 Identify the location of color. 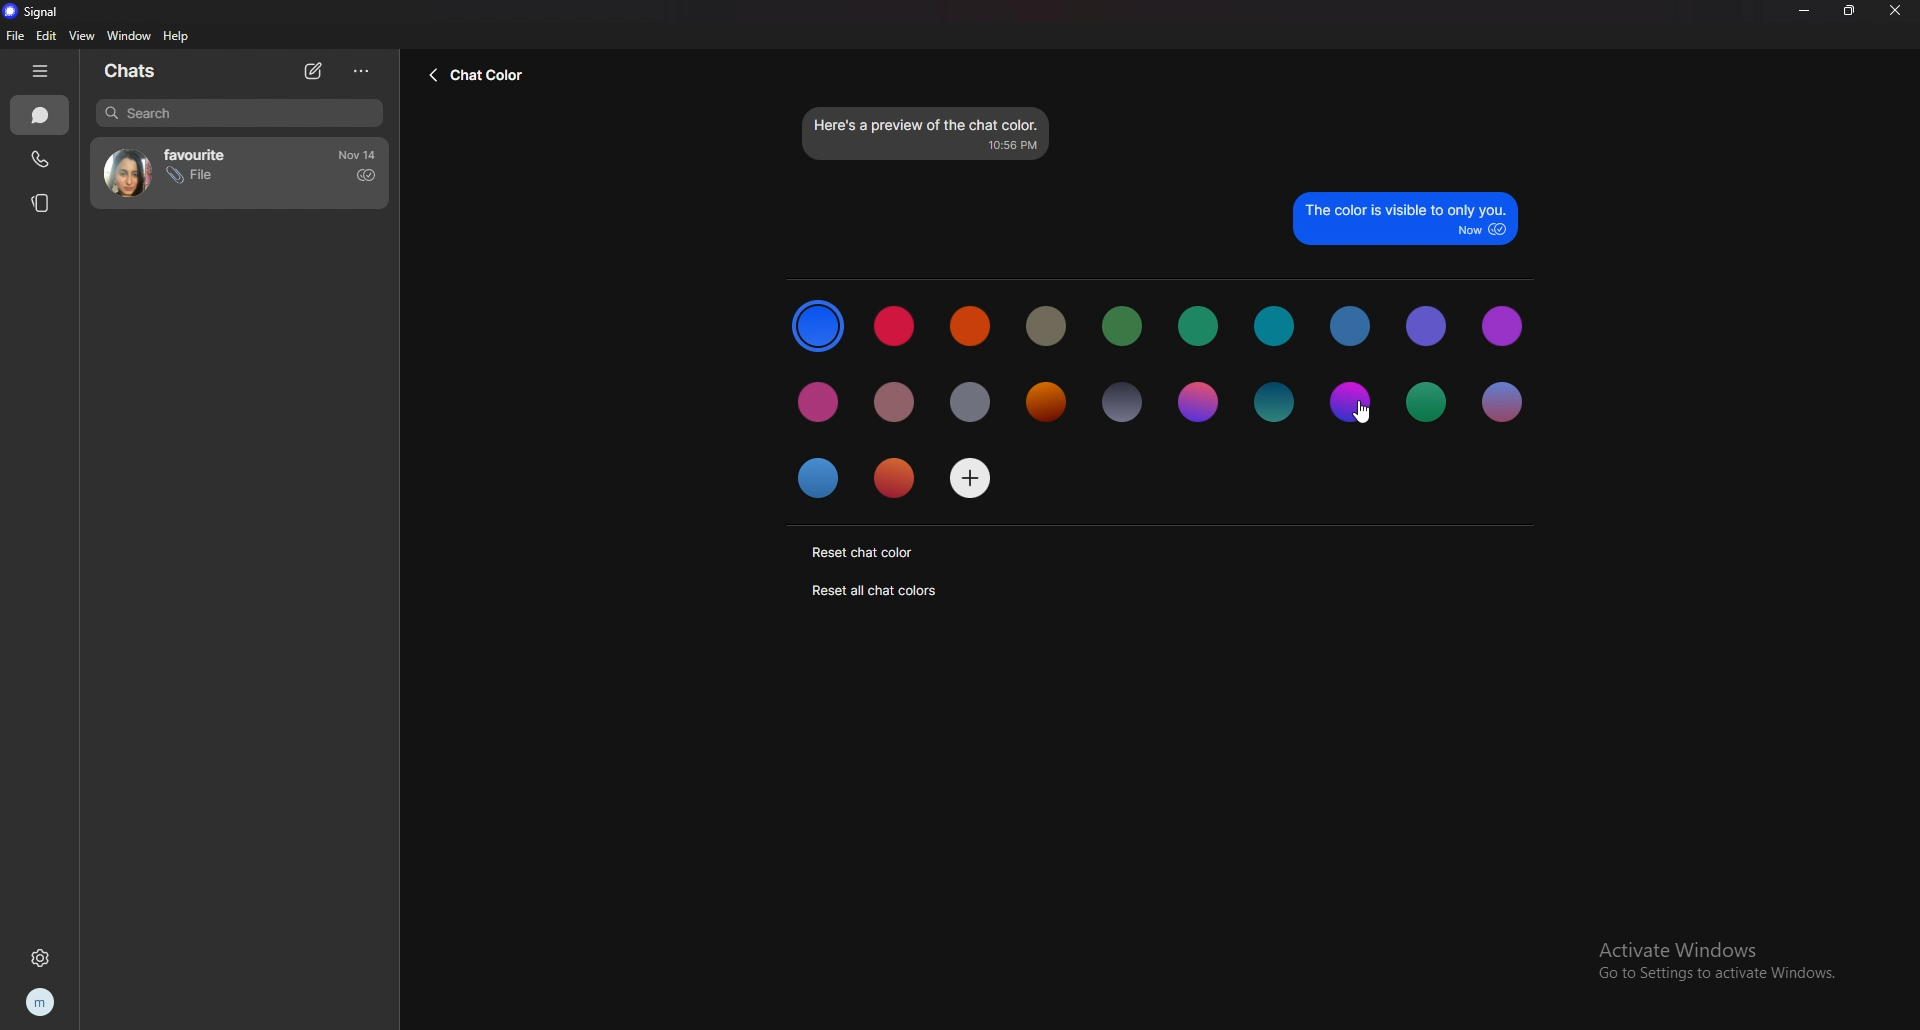
(972, 326).